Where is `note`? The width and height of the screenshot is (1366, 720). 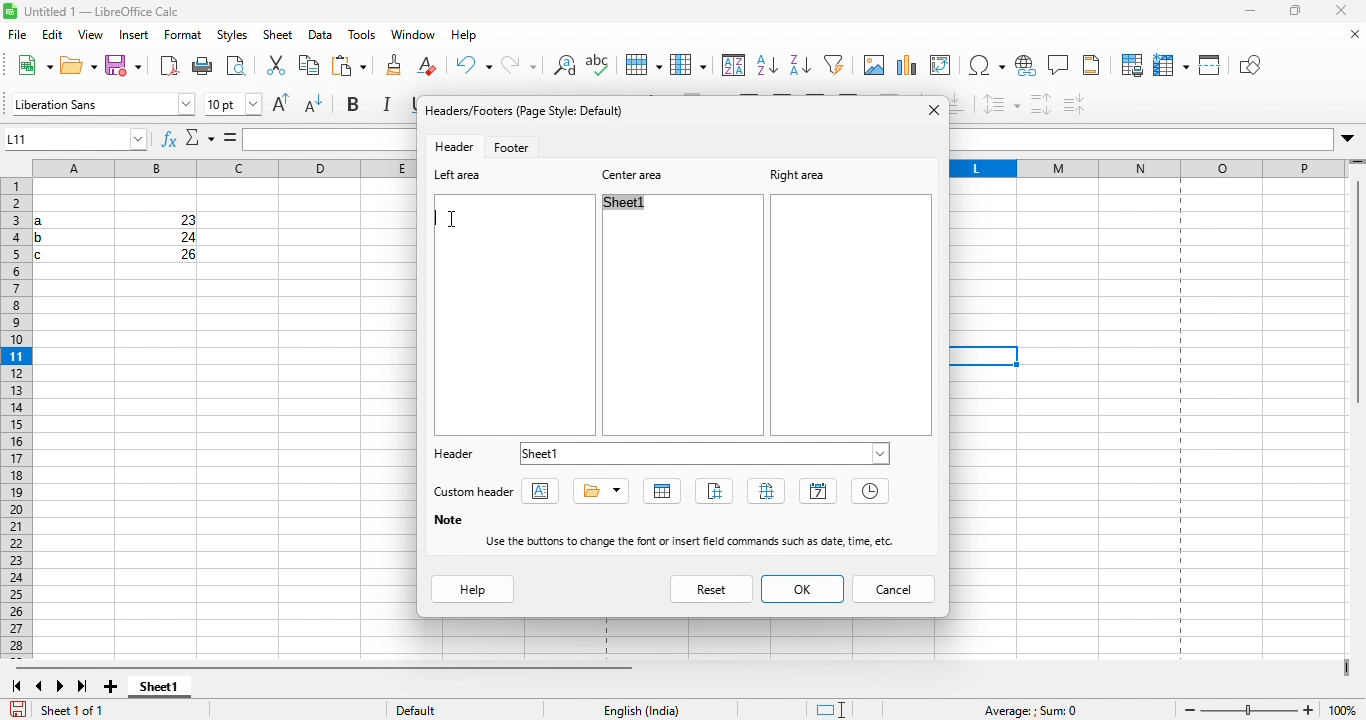 note is located at coordinates (453, 519).